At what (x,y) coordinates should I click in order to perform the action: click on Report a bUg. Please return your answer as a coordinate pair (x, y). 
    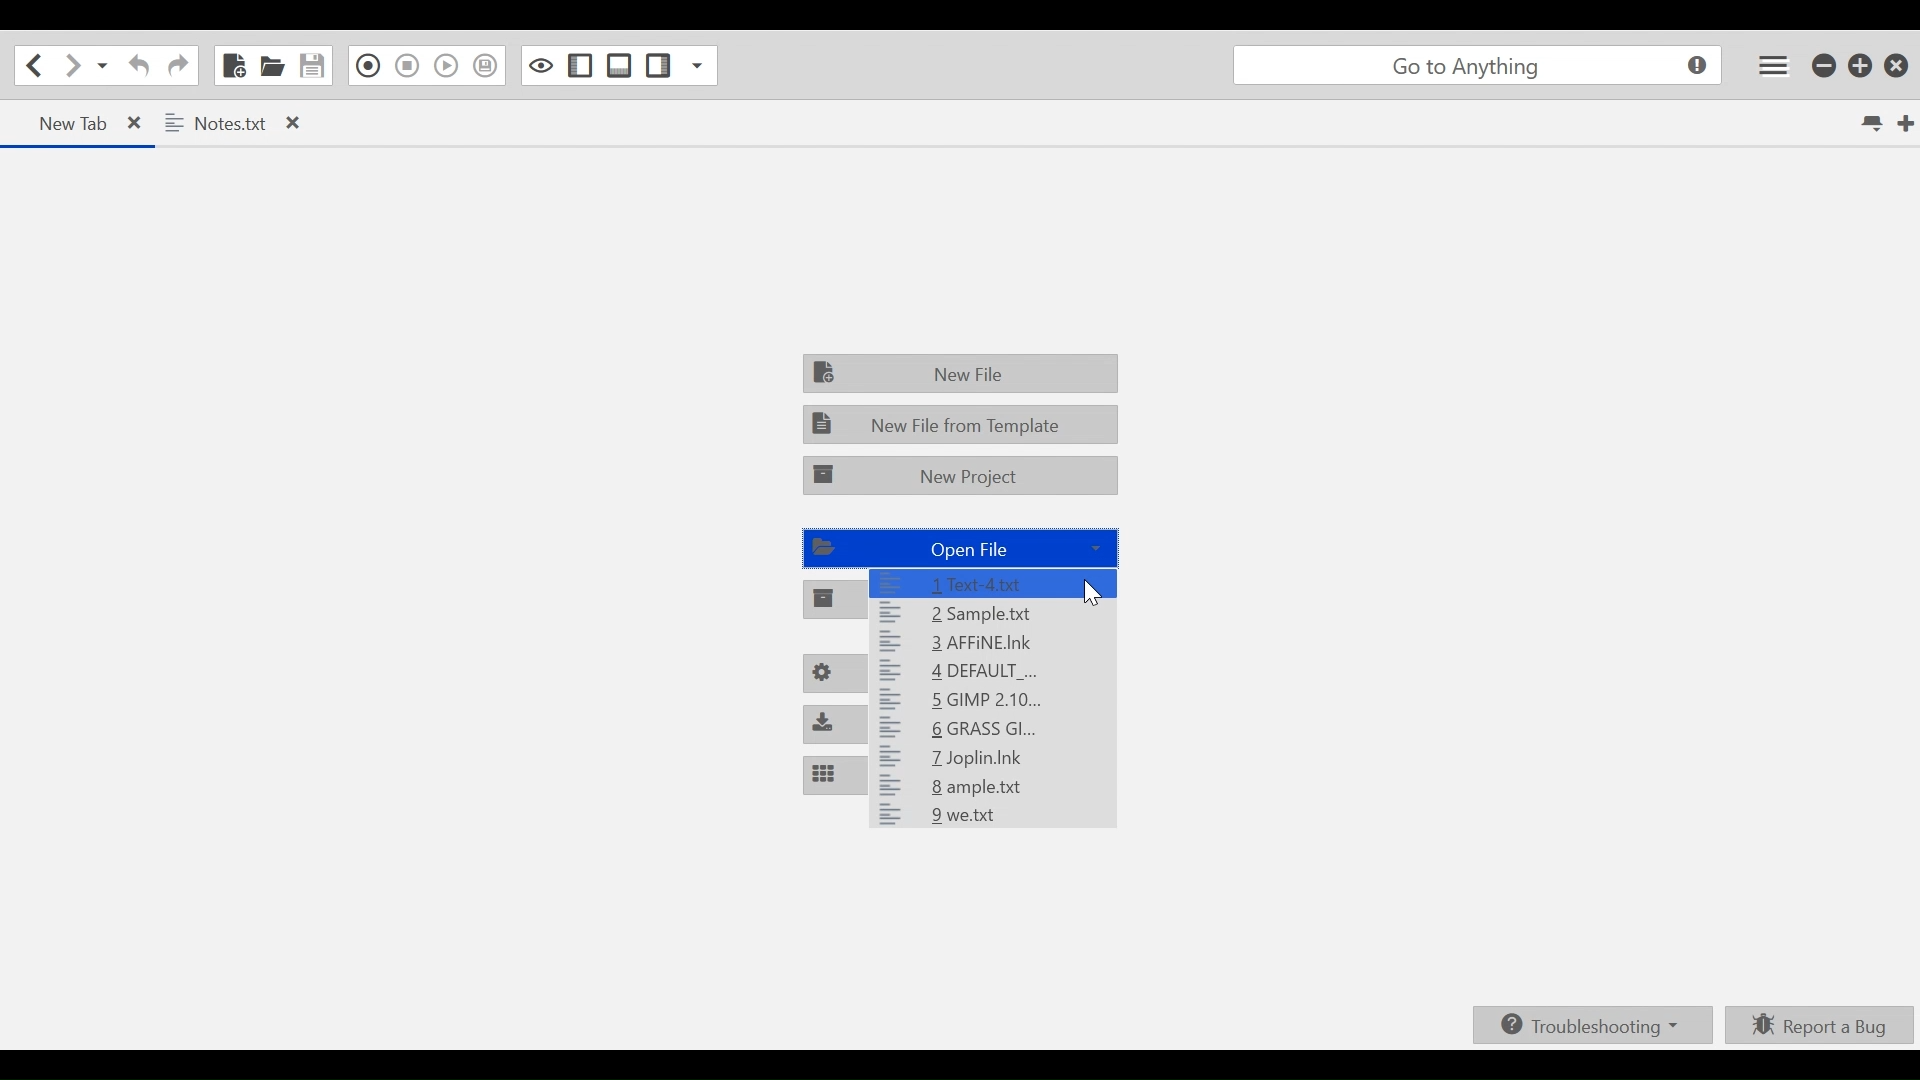
    Looking at the image, I should click on (1820, 1025).